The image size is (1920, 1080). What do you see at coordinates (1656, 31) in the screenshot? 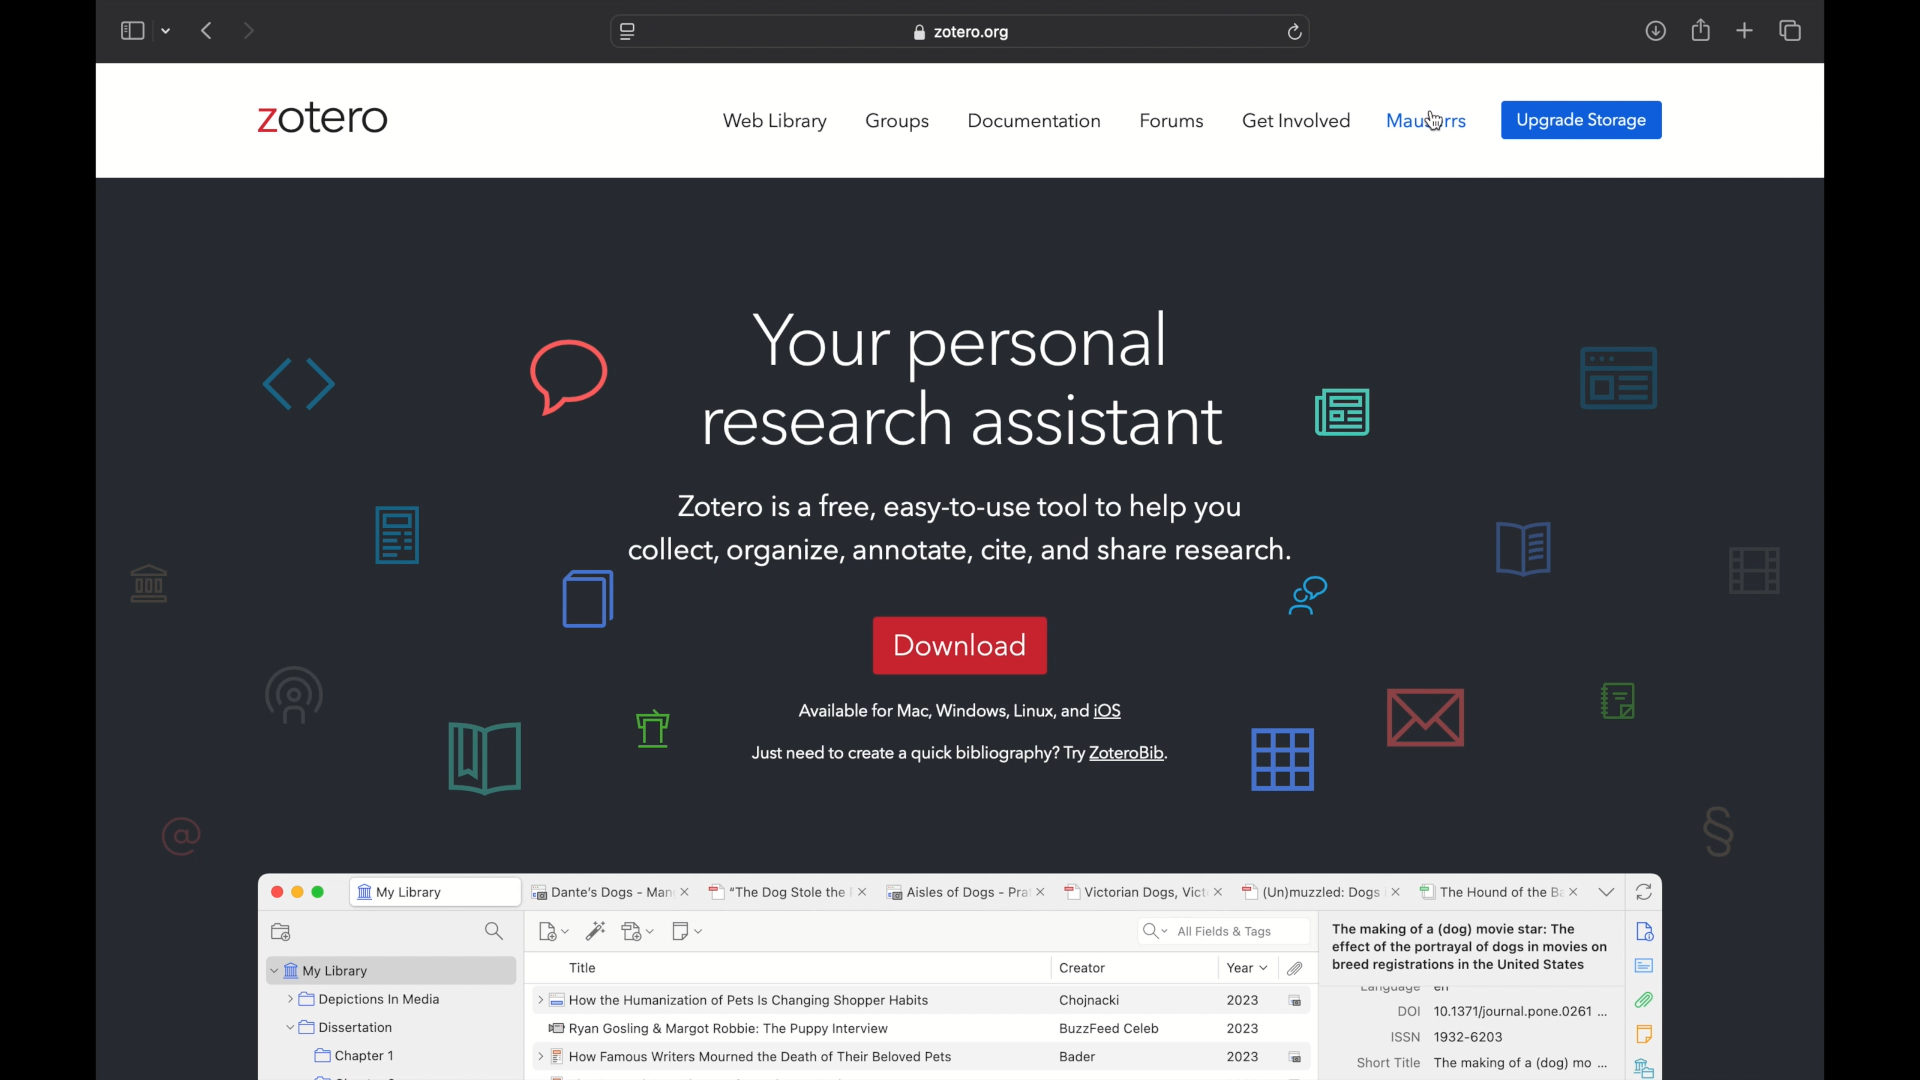
I see `download` at bounding box center [1656, 31].